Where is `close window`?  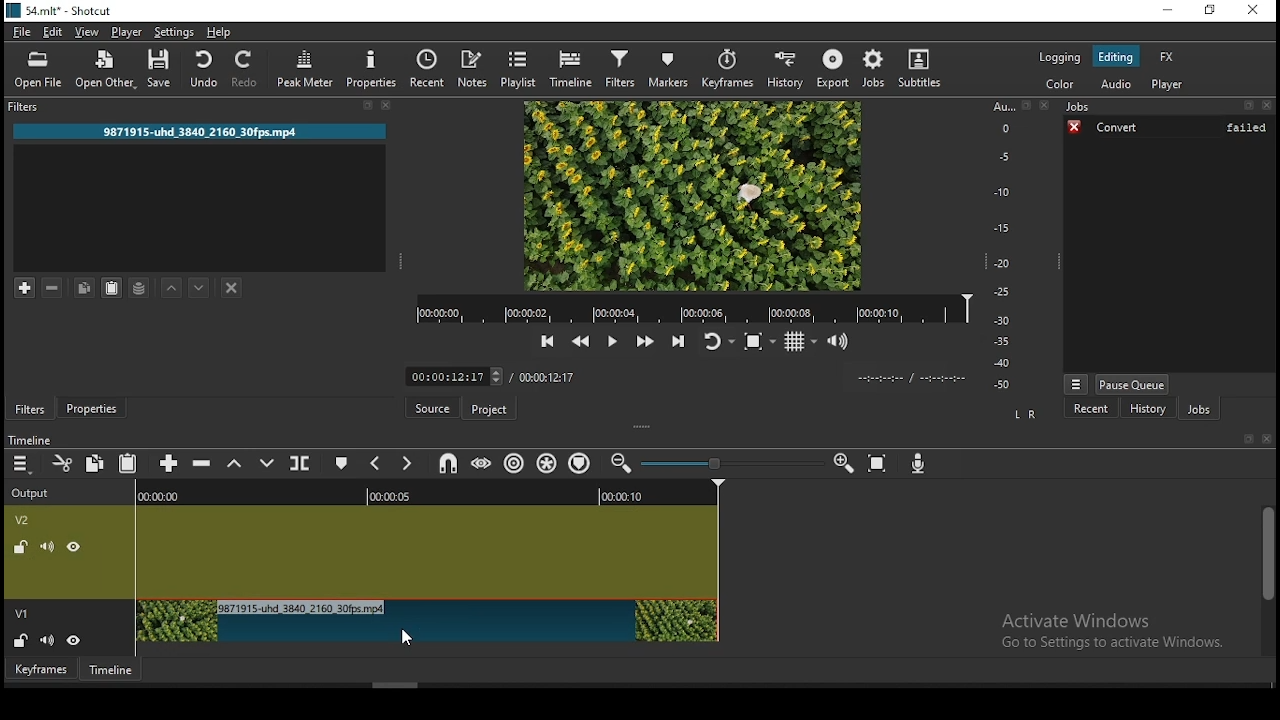
close window is located at coordinates (1251, 11).